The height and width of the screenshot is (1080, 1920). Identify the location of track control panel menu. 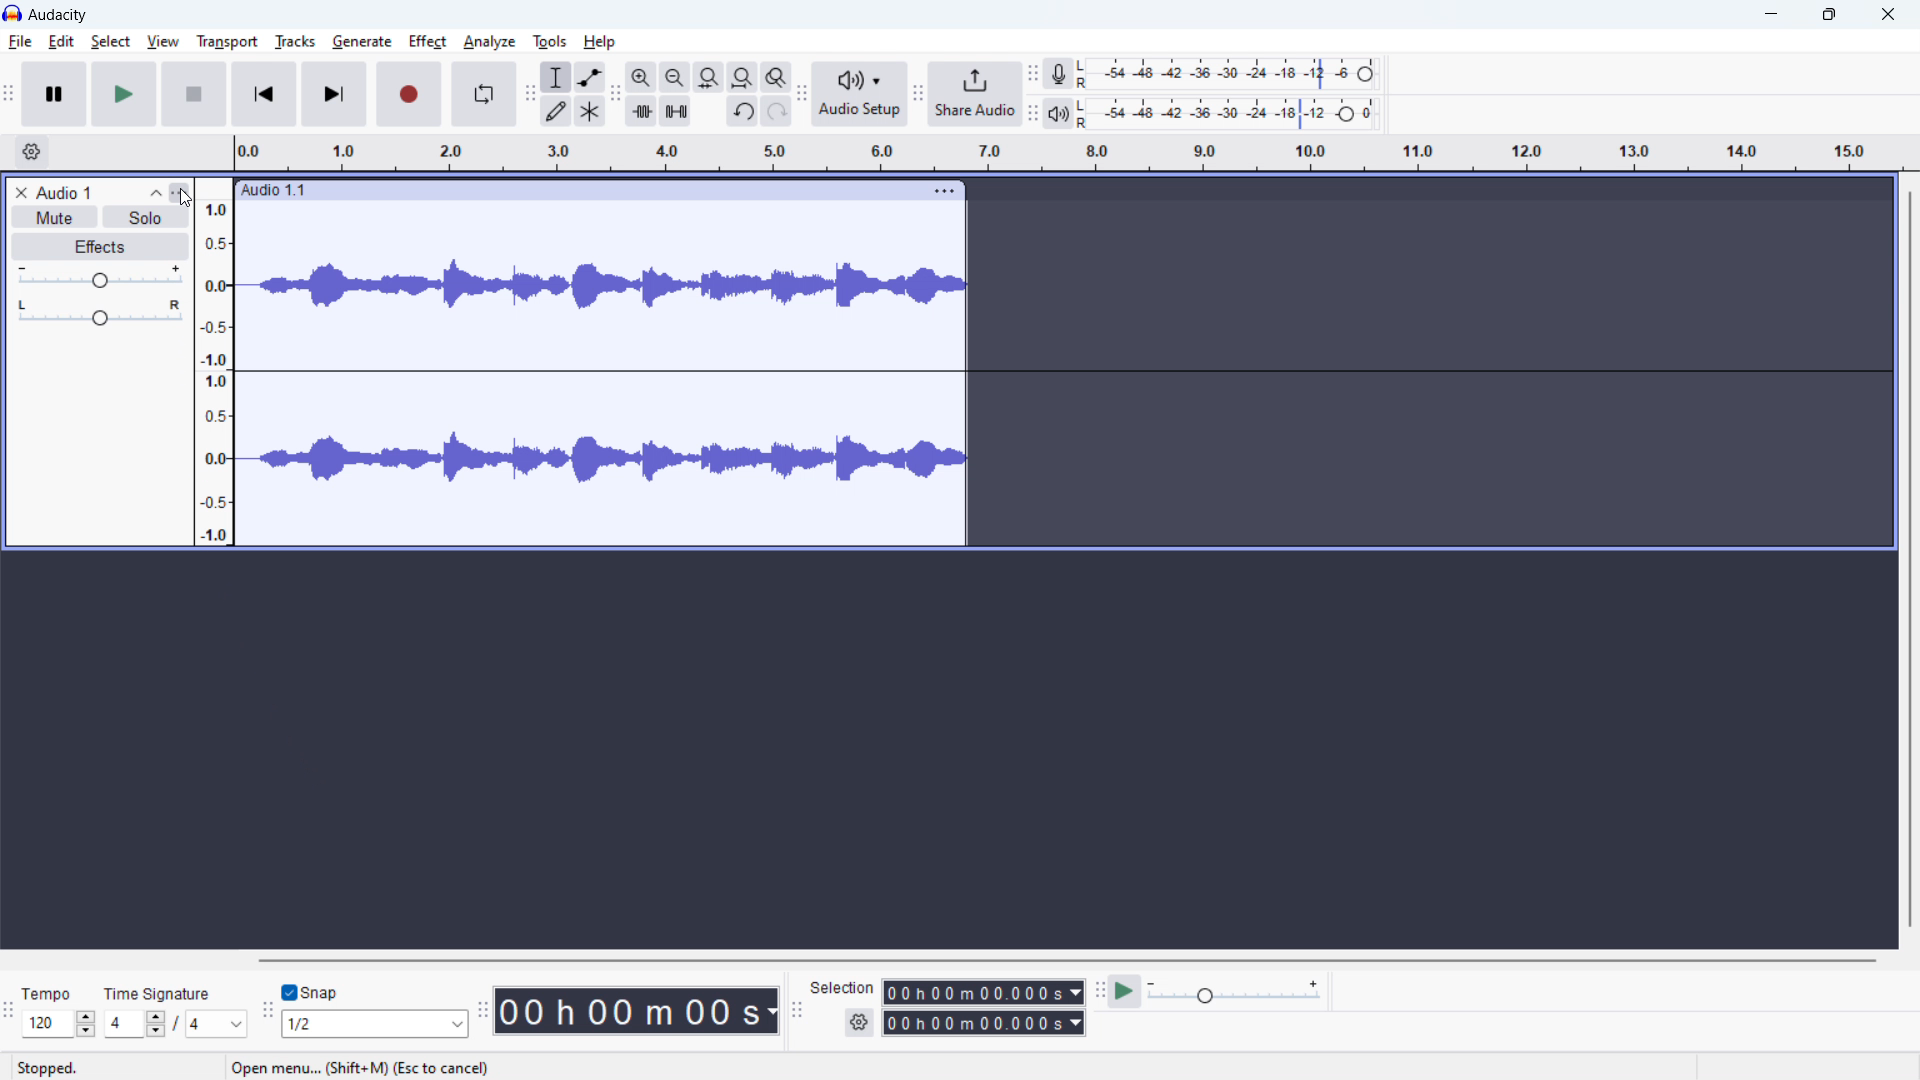
(178, 193).